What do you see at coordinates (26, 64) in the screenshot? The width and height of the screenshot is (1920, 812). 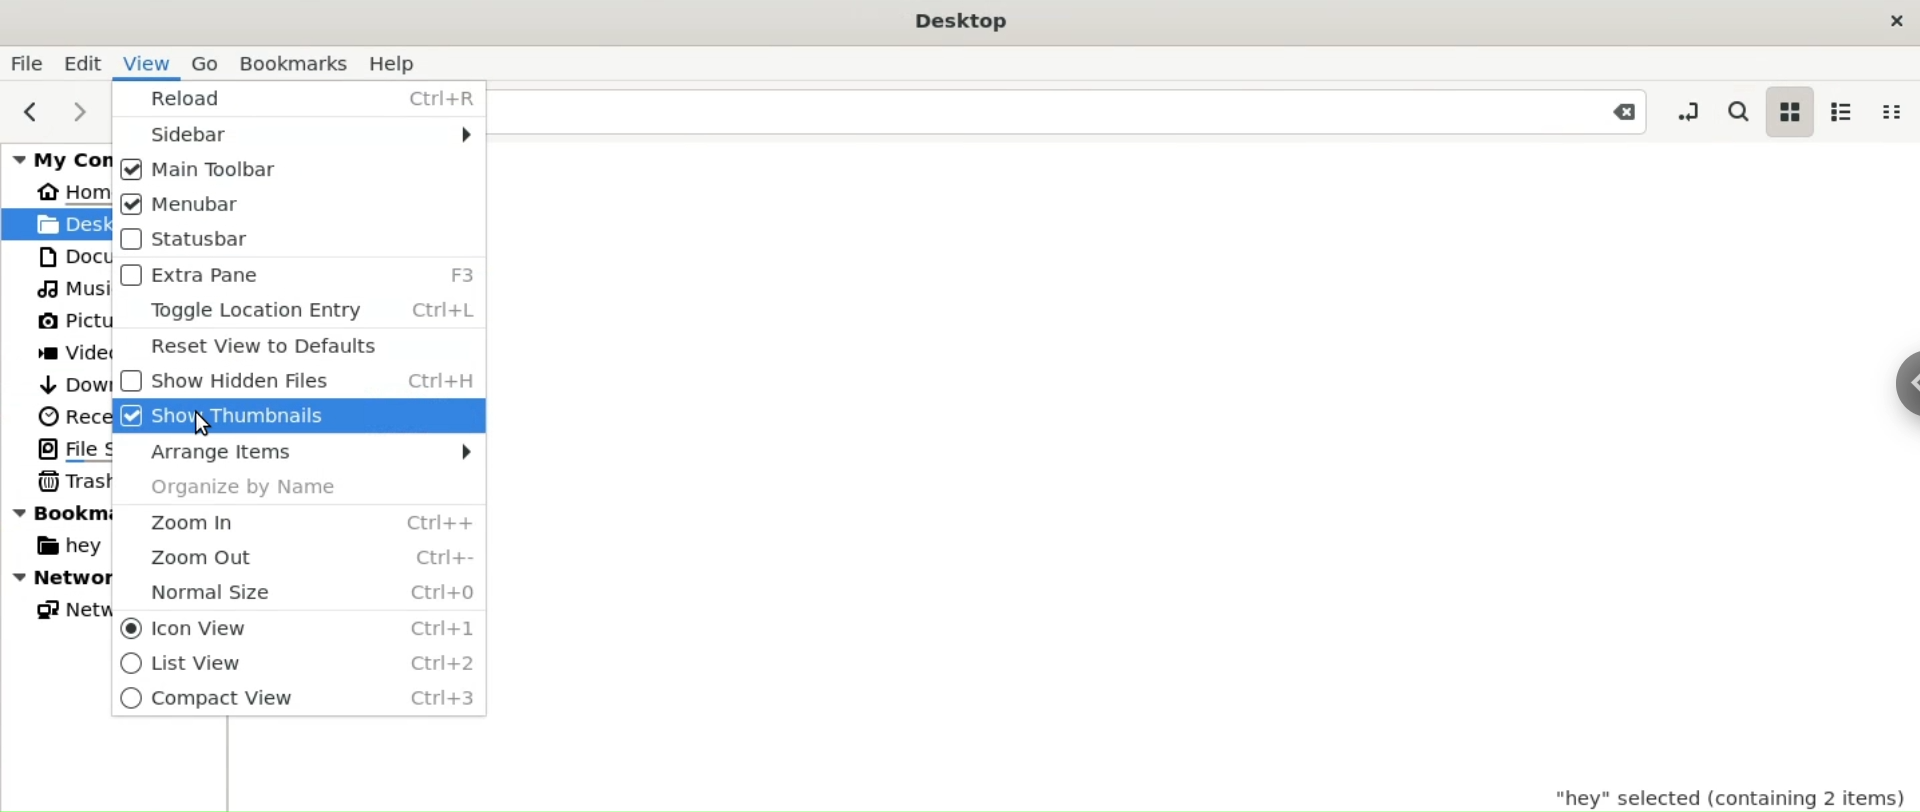 I see `File` at bounding box center [26, 64].